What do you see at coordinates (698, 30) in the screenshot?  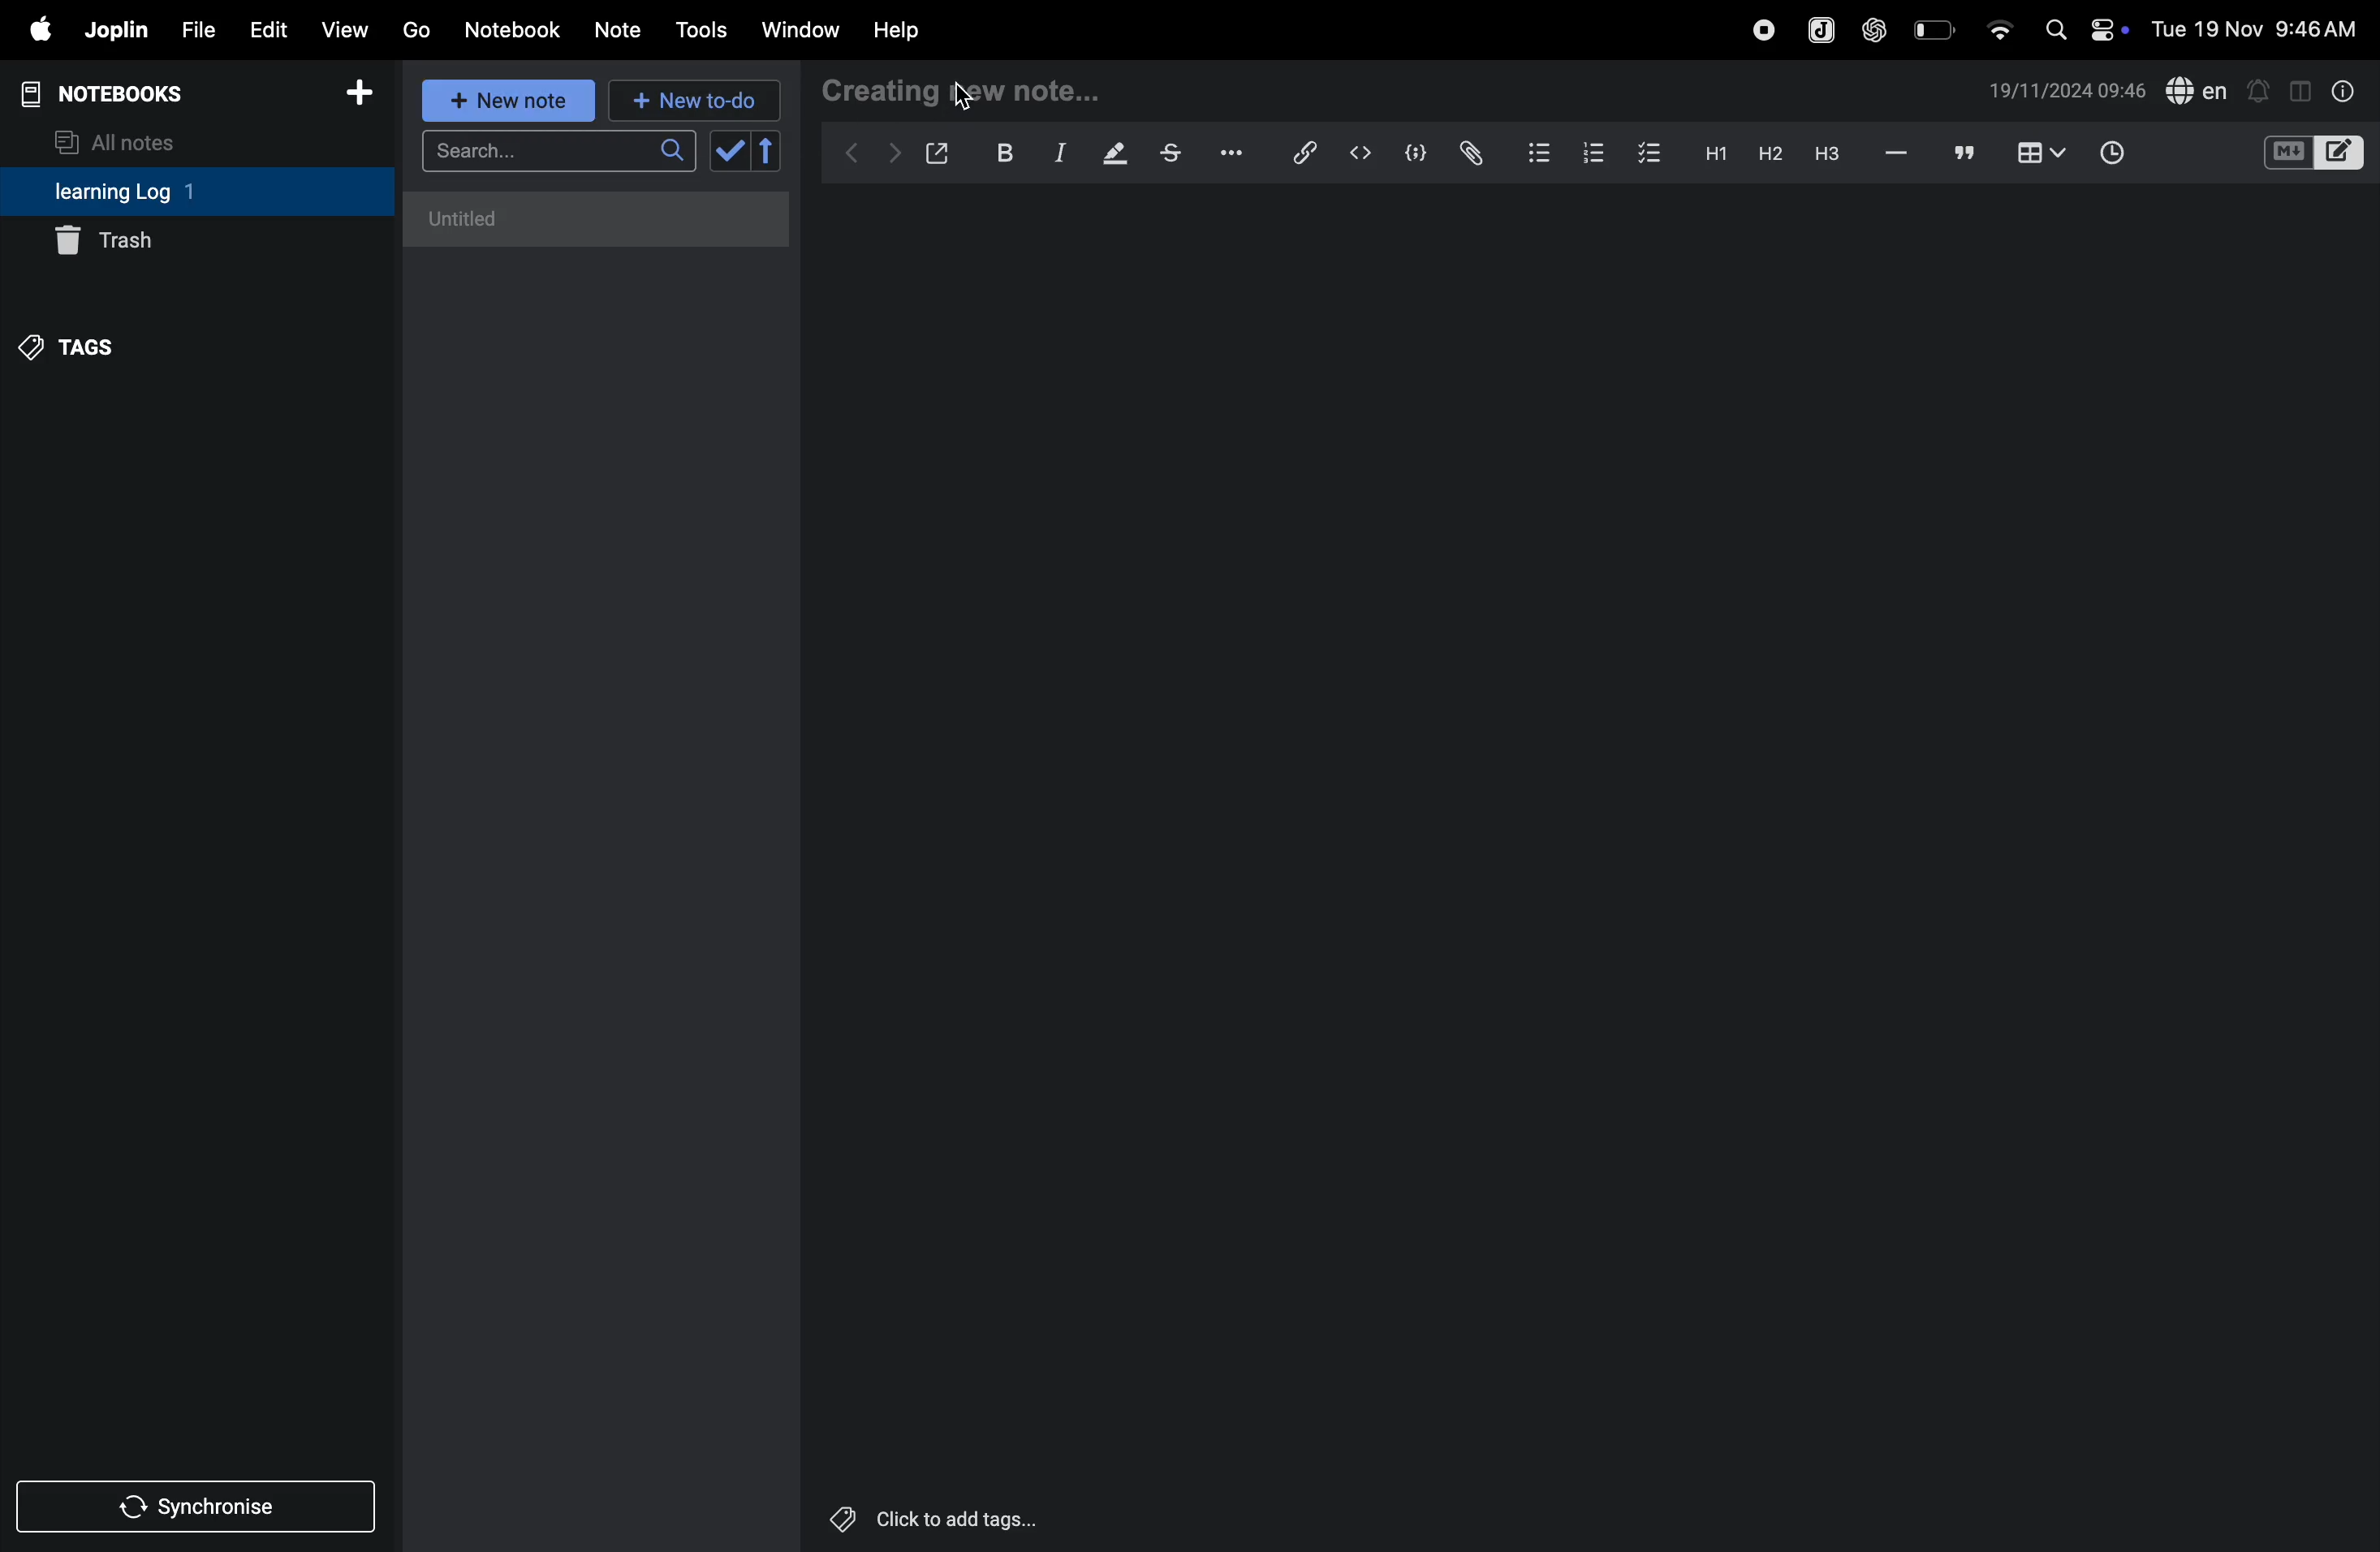 I see `tools` at bounding box center [698, 30].